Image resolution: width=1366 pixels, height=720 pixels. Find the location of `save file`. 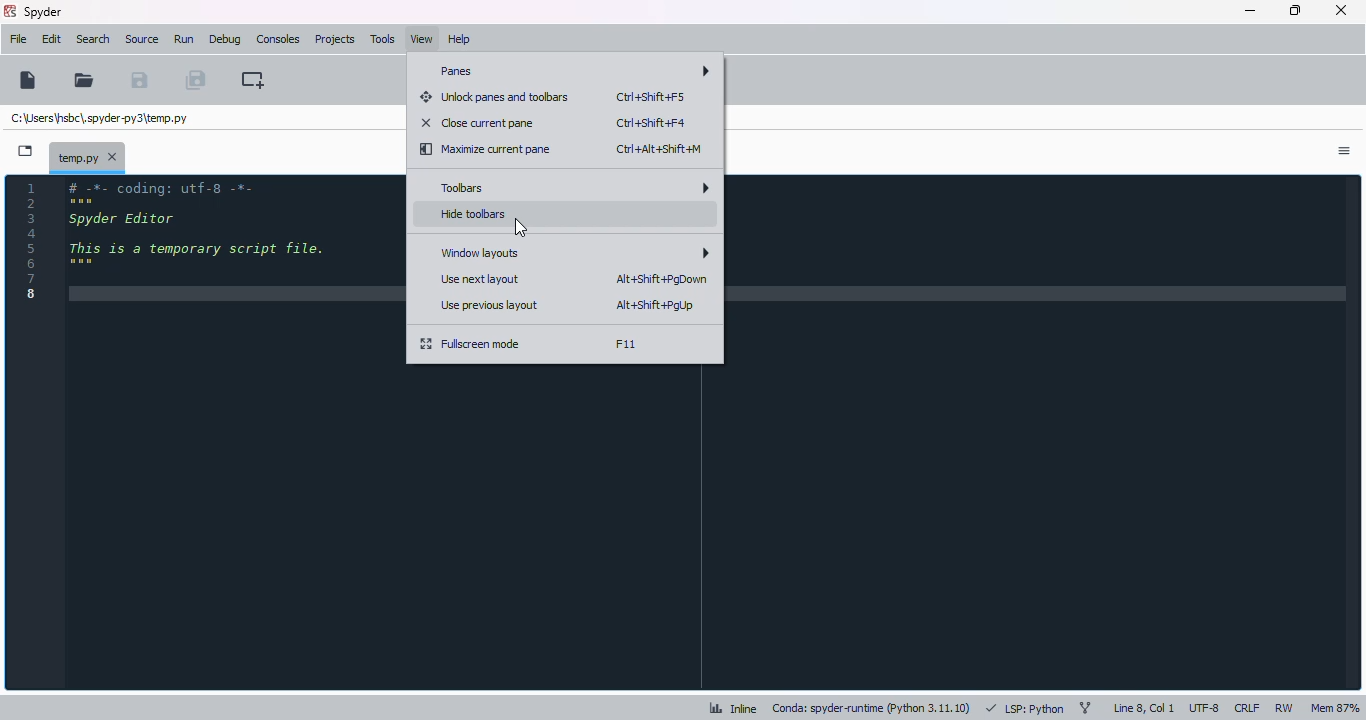

save file is located at coordinates (139, 80).